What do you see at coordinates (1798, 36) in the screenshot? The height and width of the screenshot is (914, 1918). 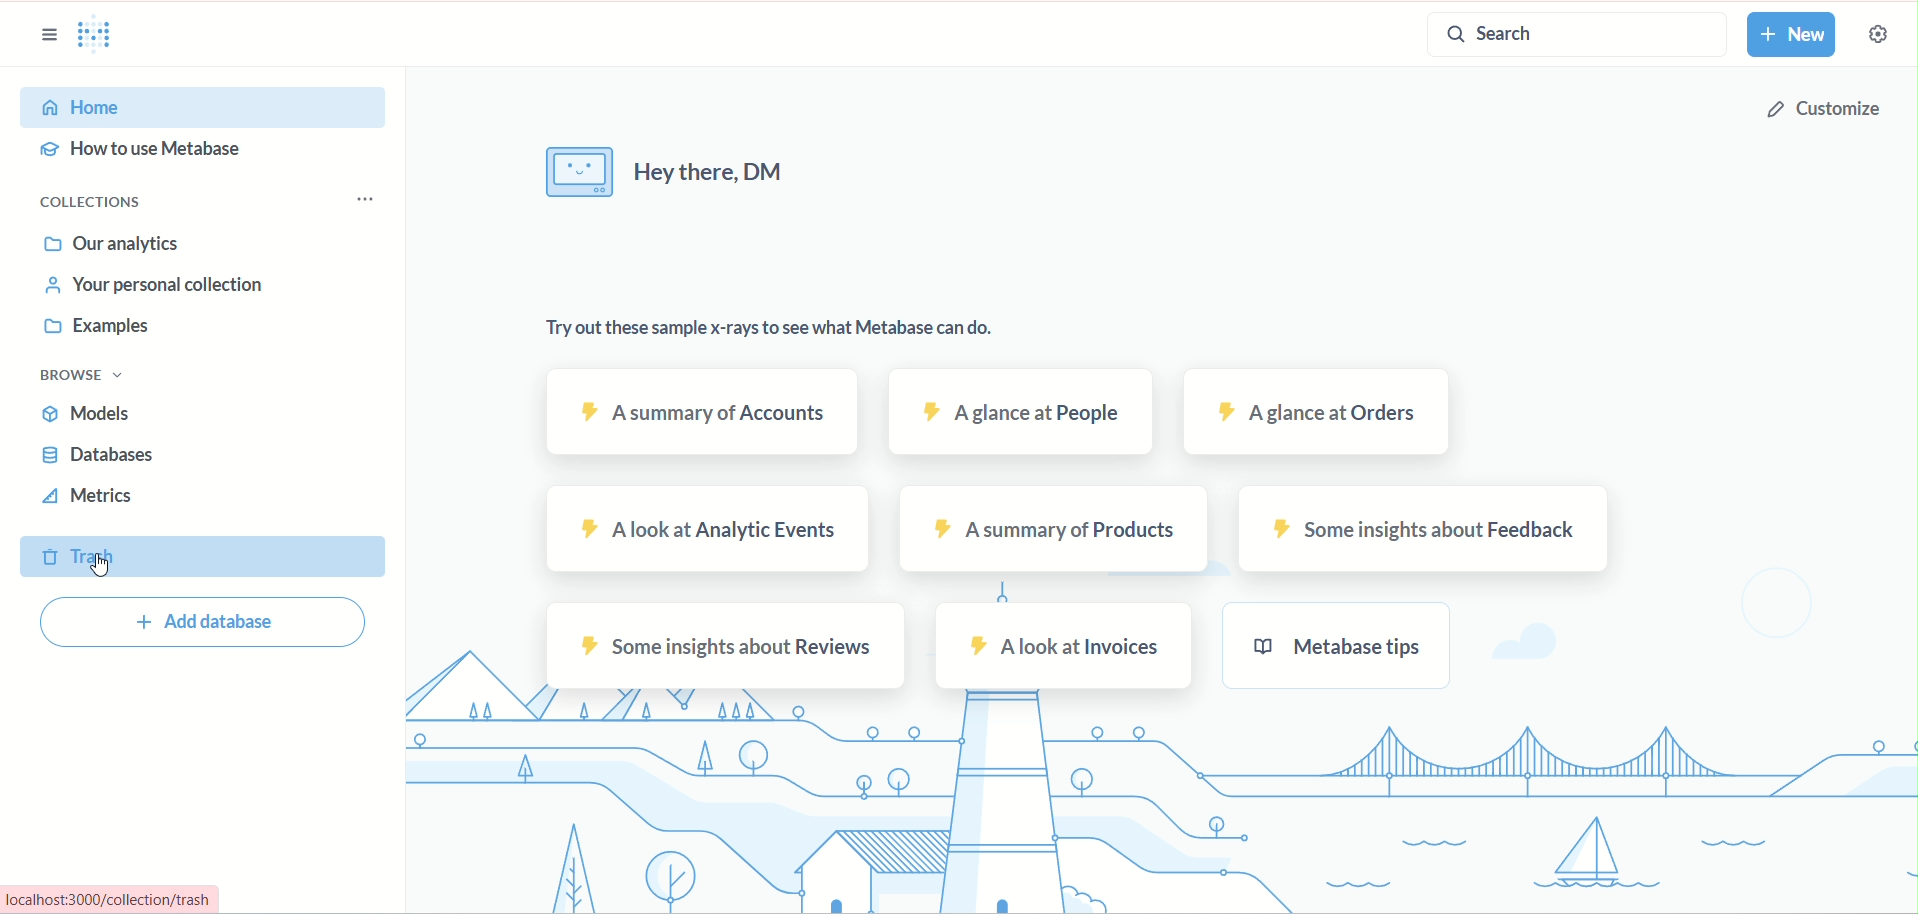 I see `new` at bounding box center [1798, 36].